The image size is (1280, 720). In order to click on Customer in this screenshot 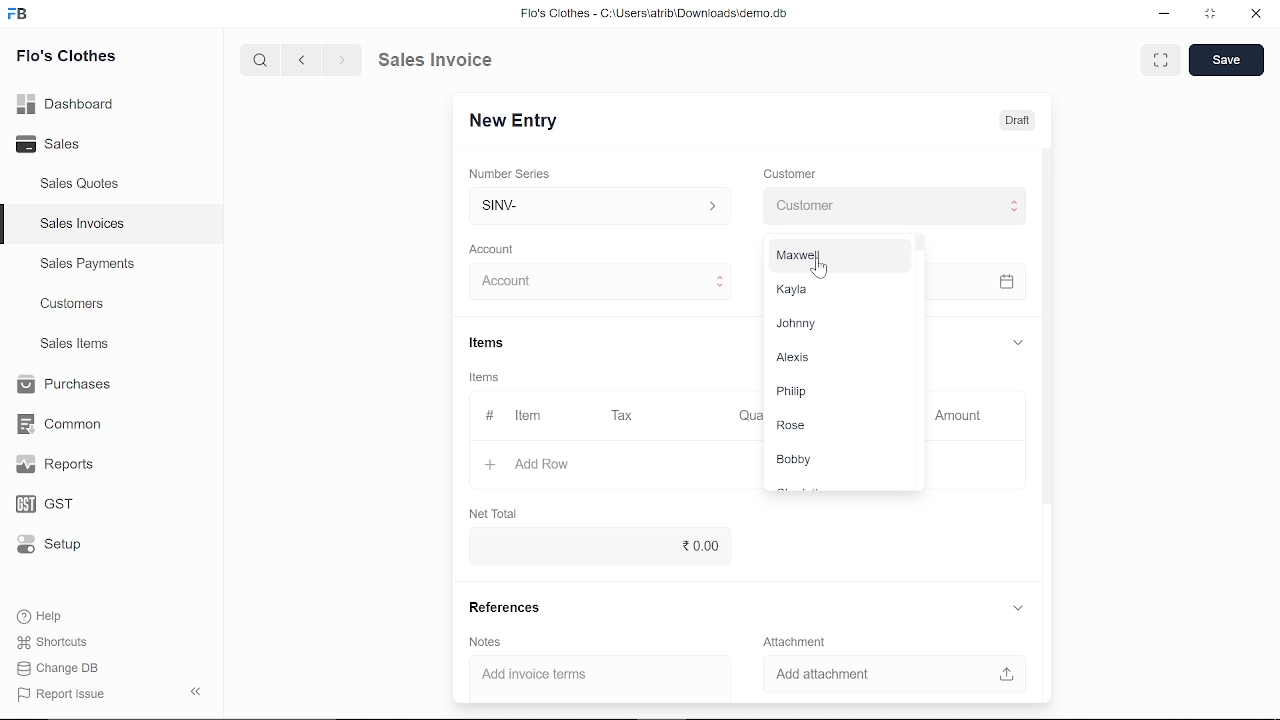, I will do `click(892, 207)`.